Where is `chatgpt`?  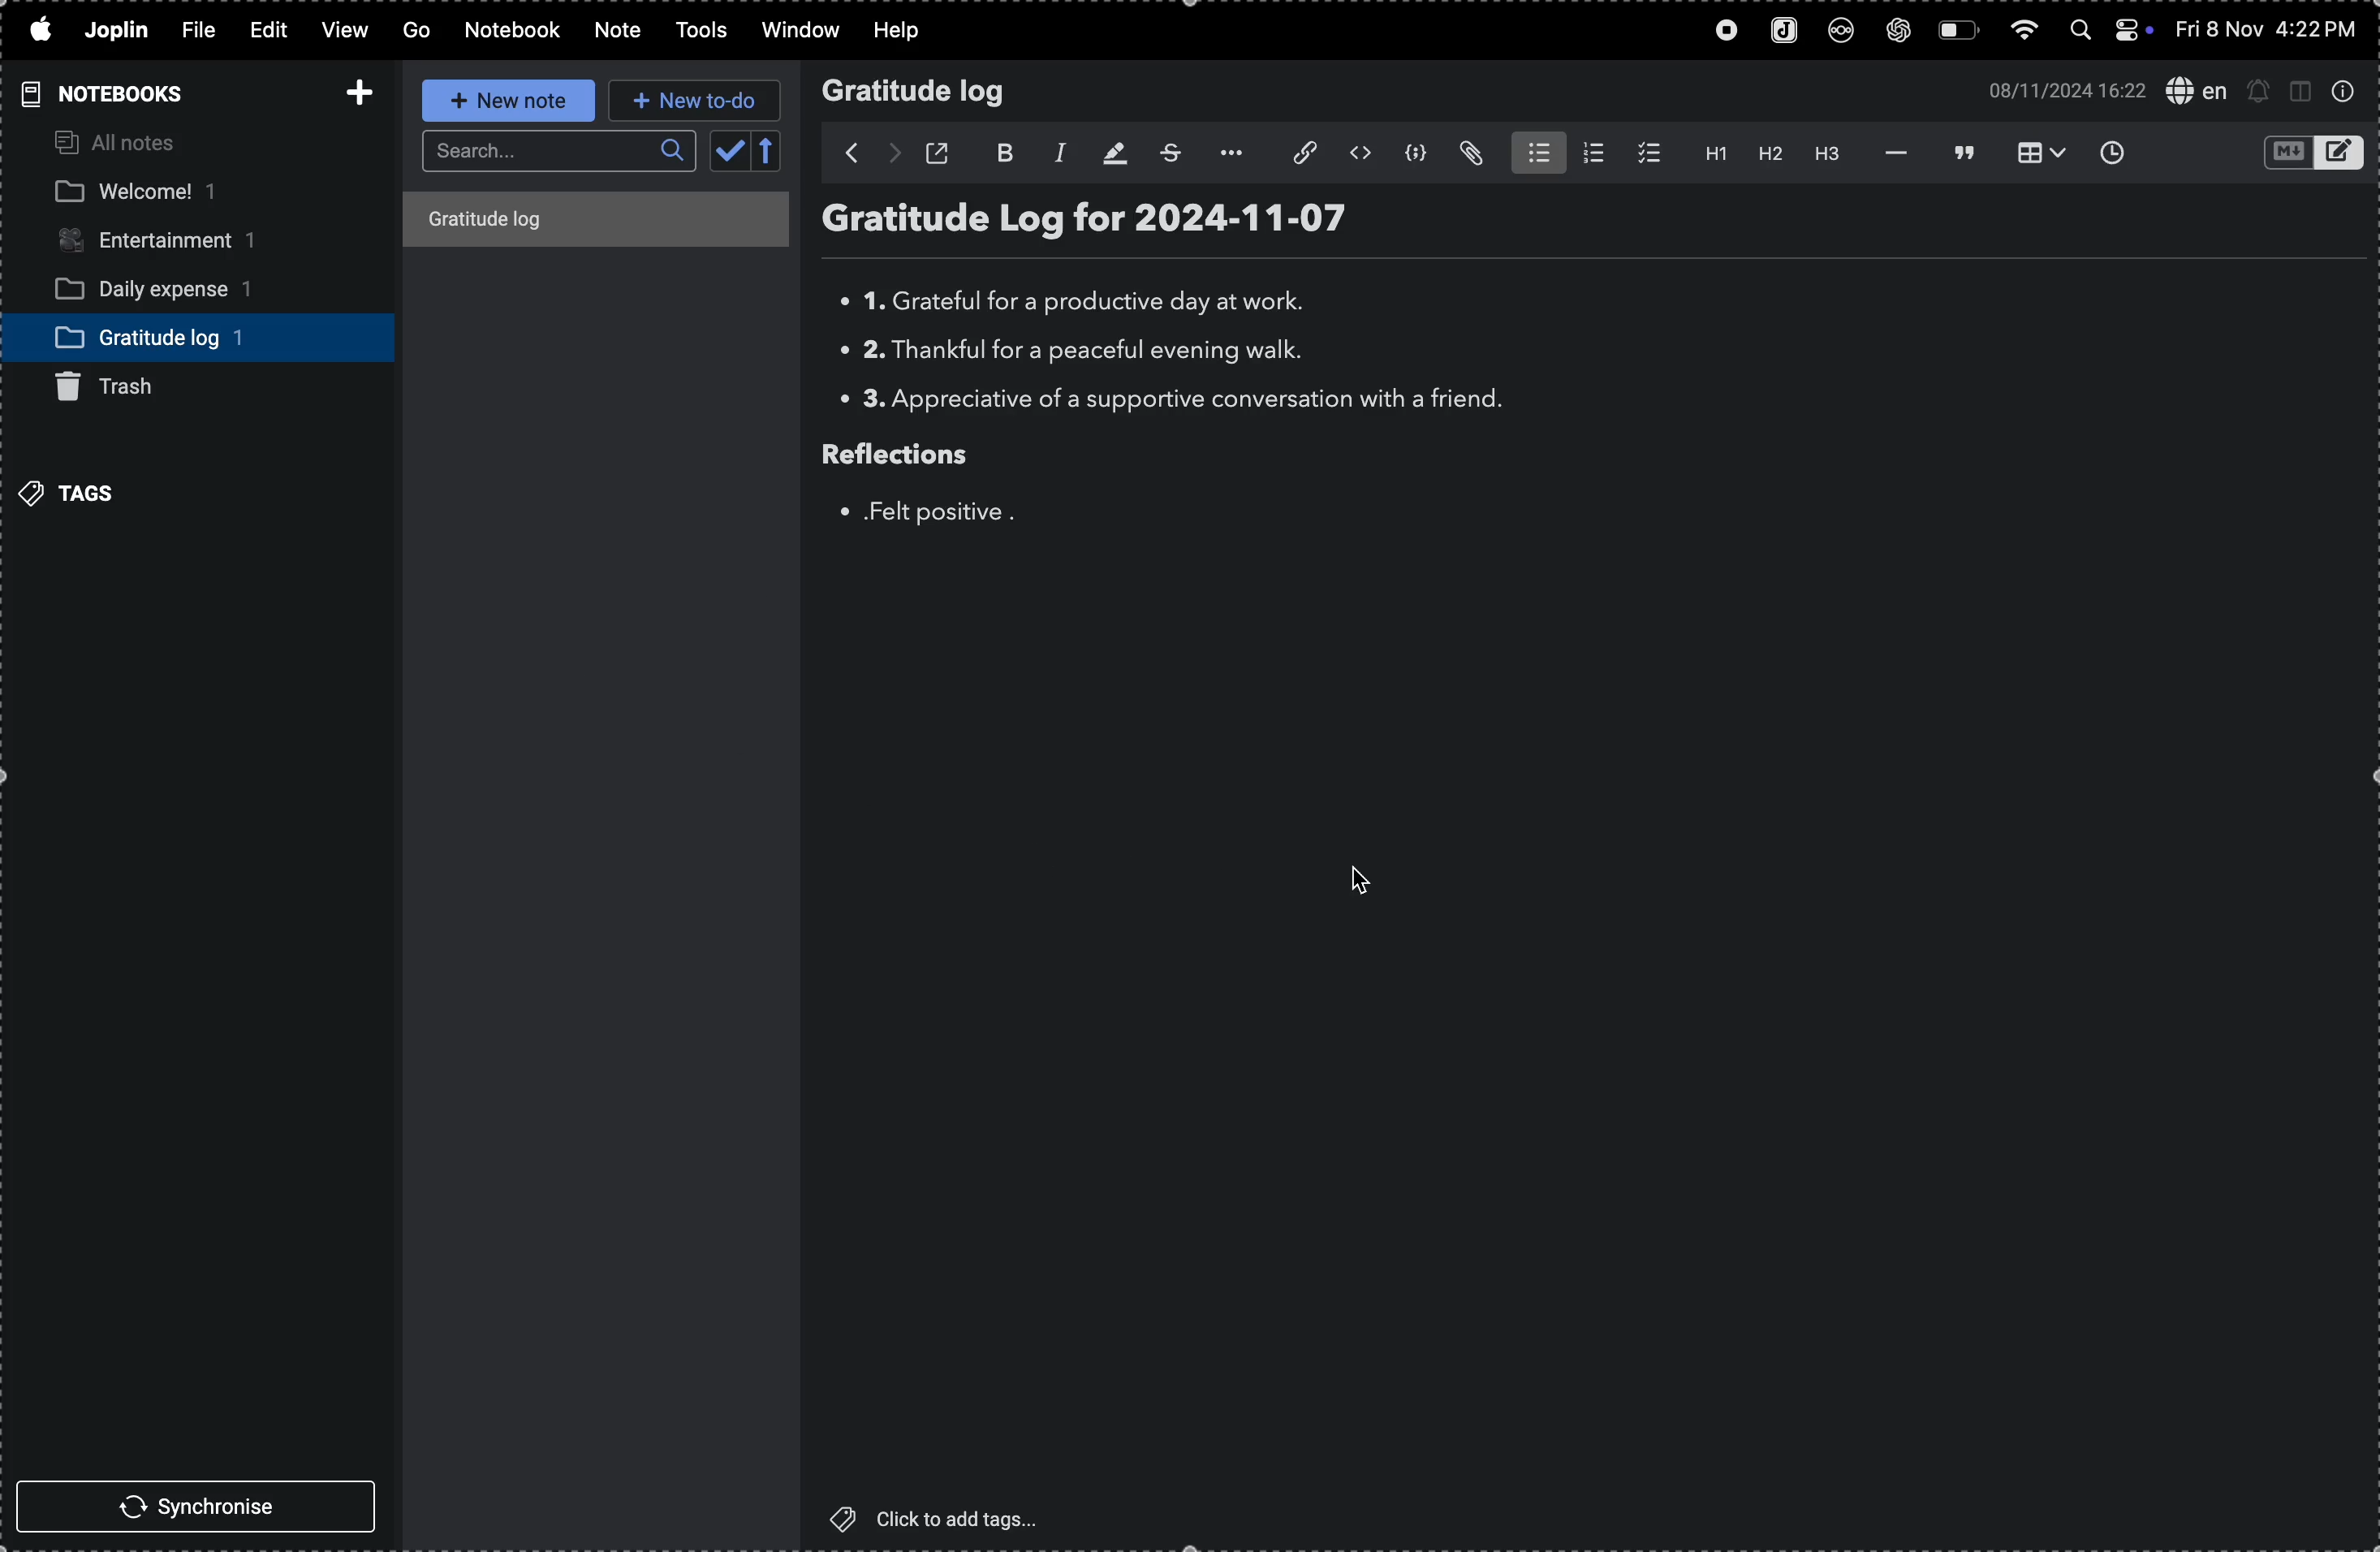 chatgpt is located at coordinates (1902, 30).